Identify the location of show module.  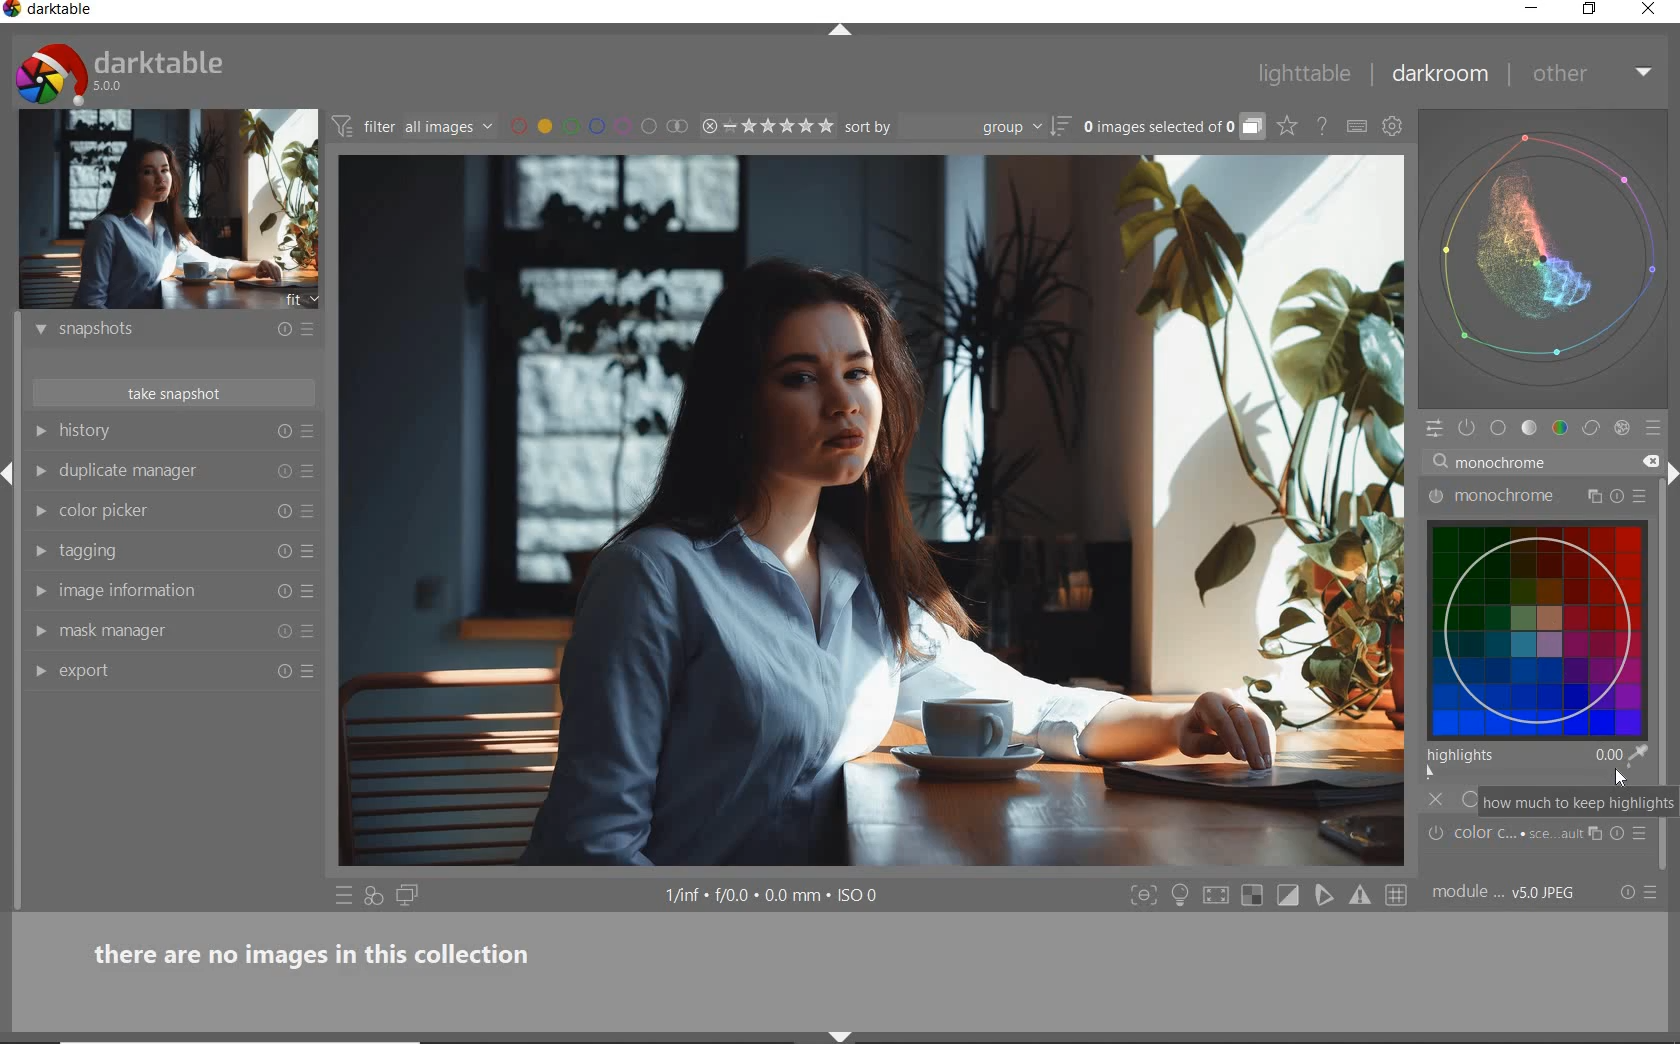
(38, 330).